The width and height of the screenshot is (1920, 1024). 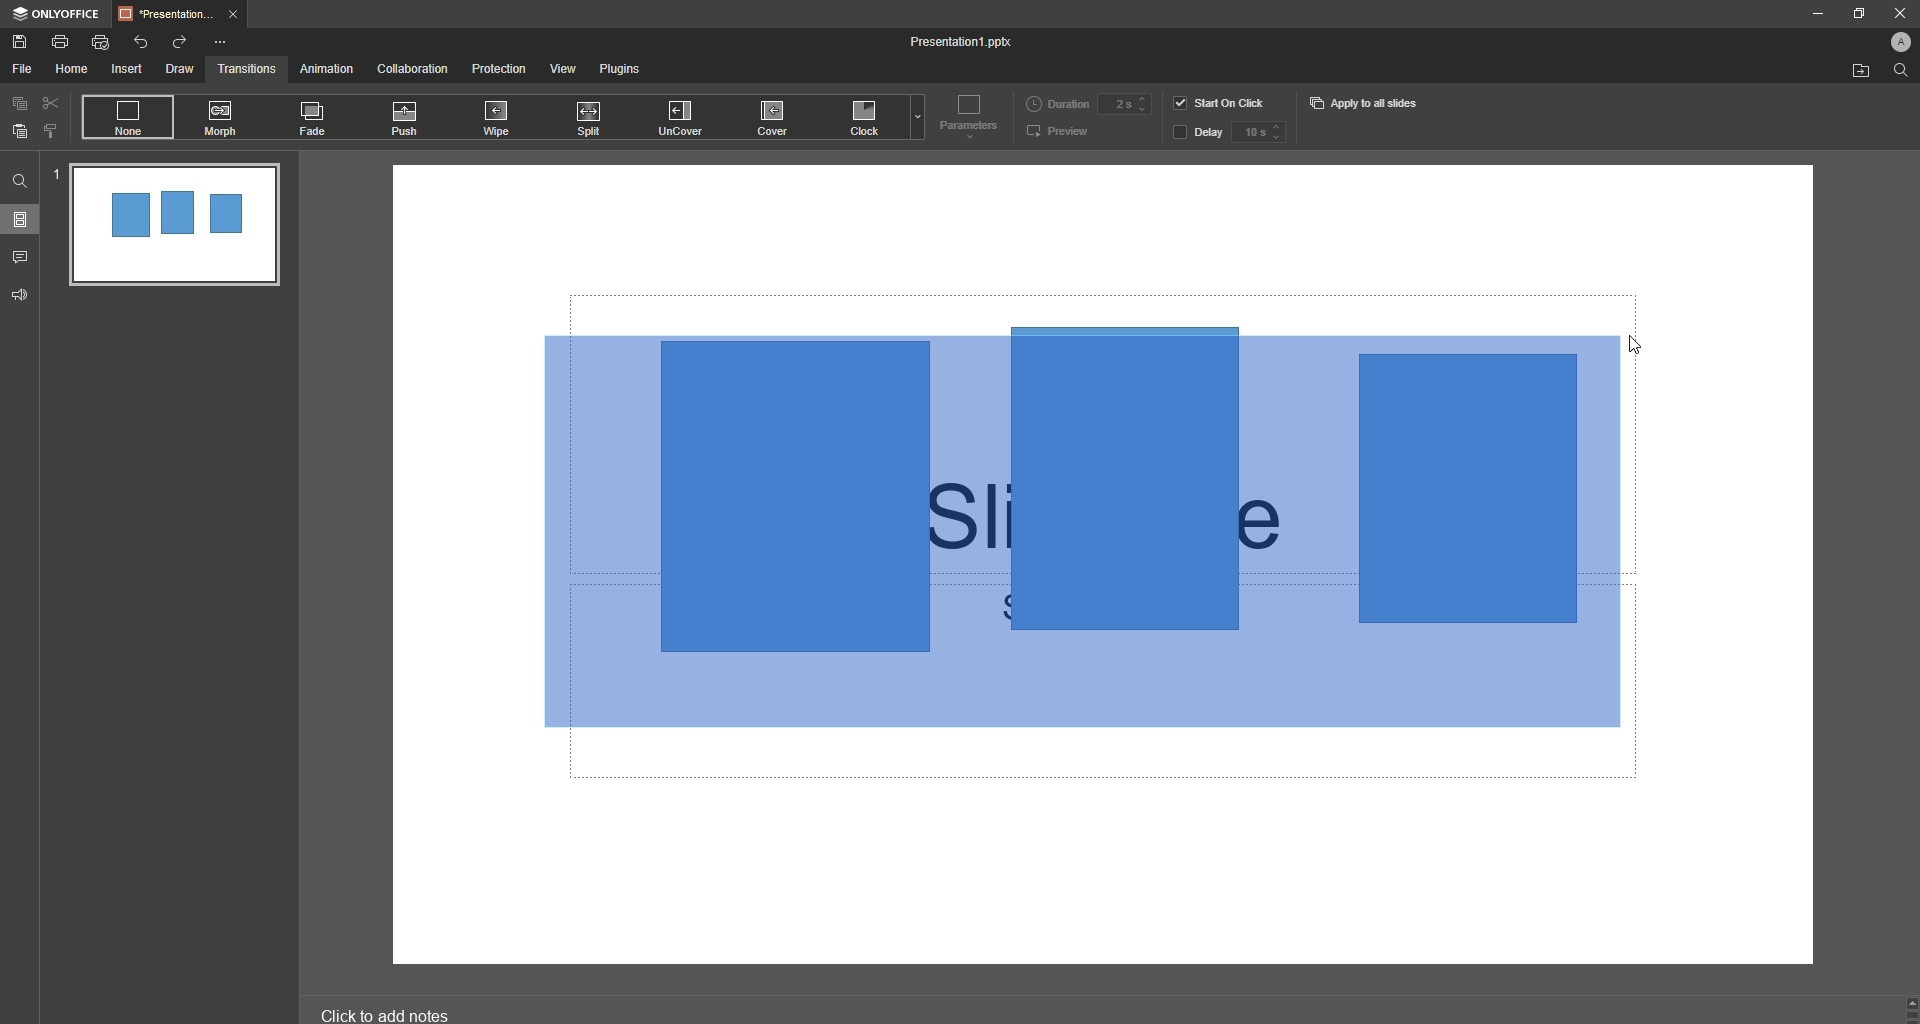 What do you see at coordinates (1902, 75) in the screenshot?
I see `search` at bounding box center [1902, 75].